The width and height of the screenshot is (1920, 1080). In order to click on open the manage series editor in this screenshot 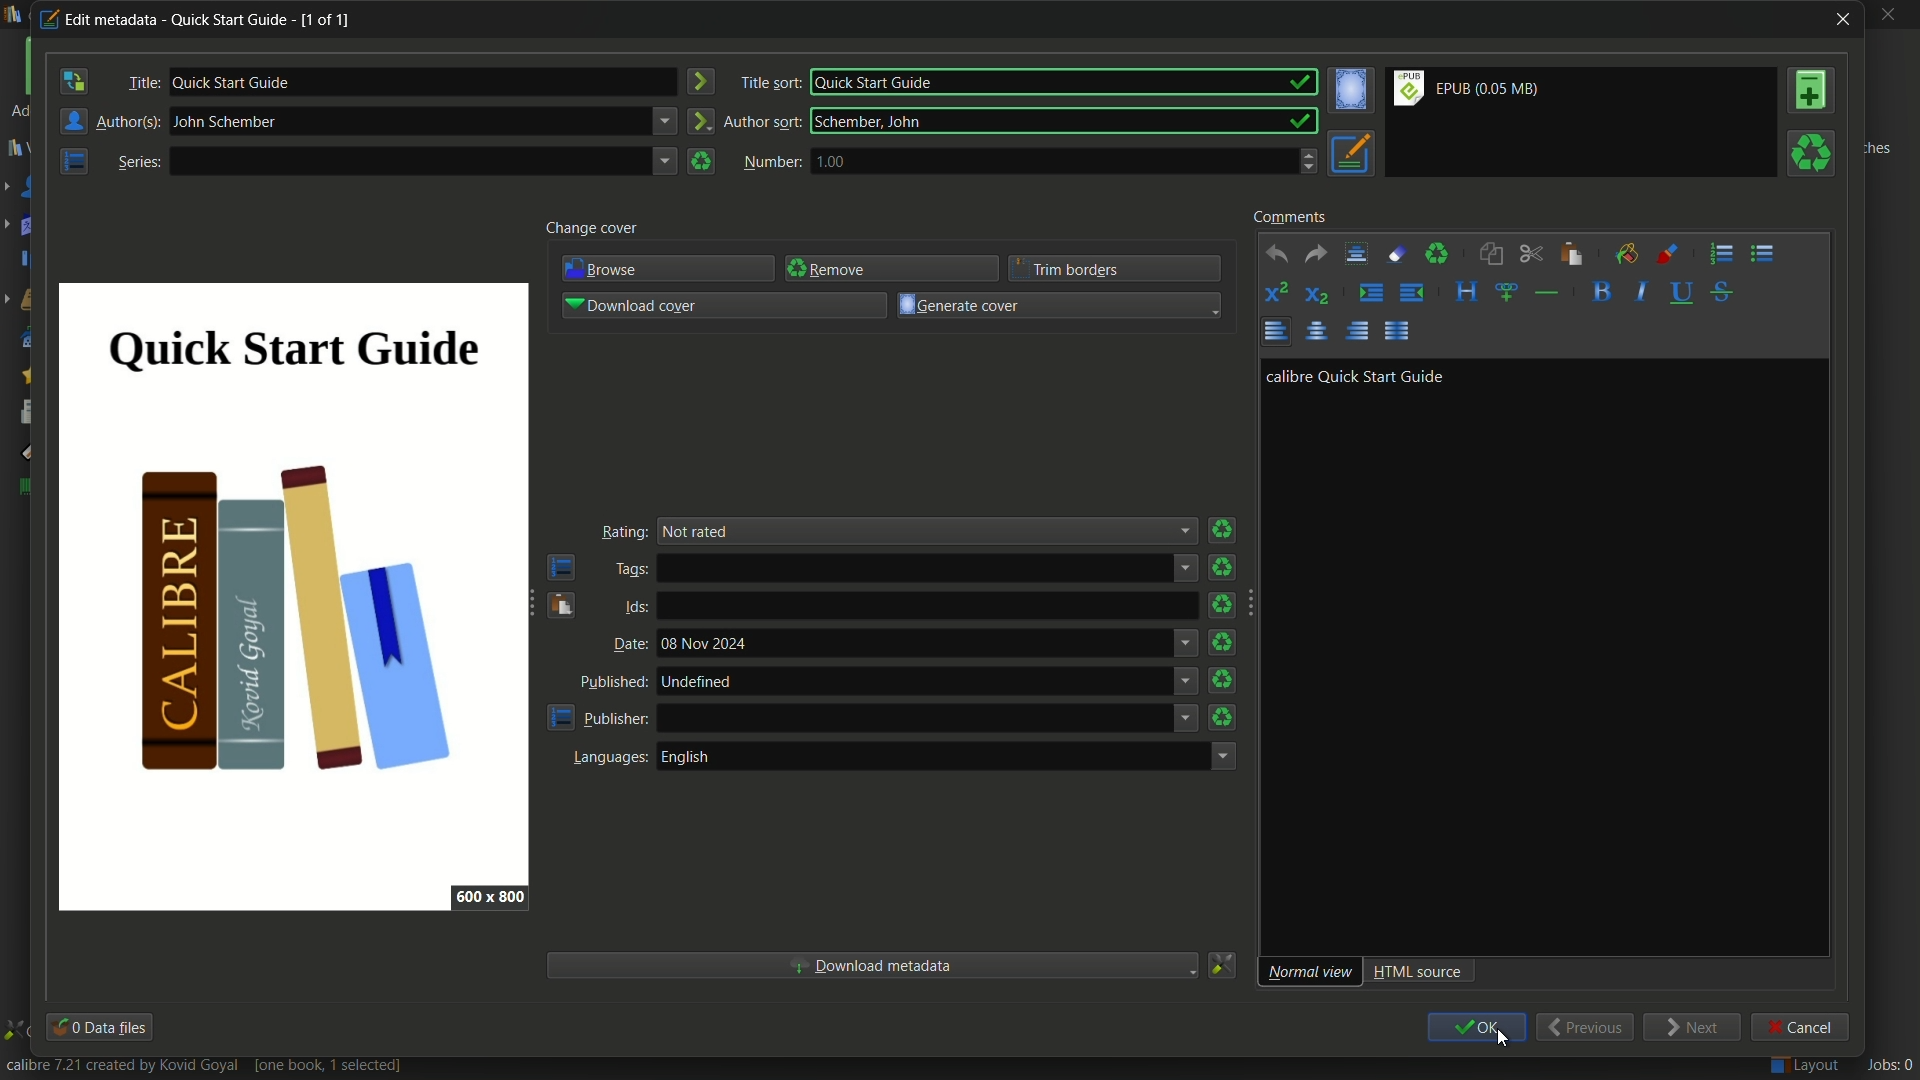, I will do `click(80, 164)`.